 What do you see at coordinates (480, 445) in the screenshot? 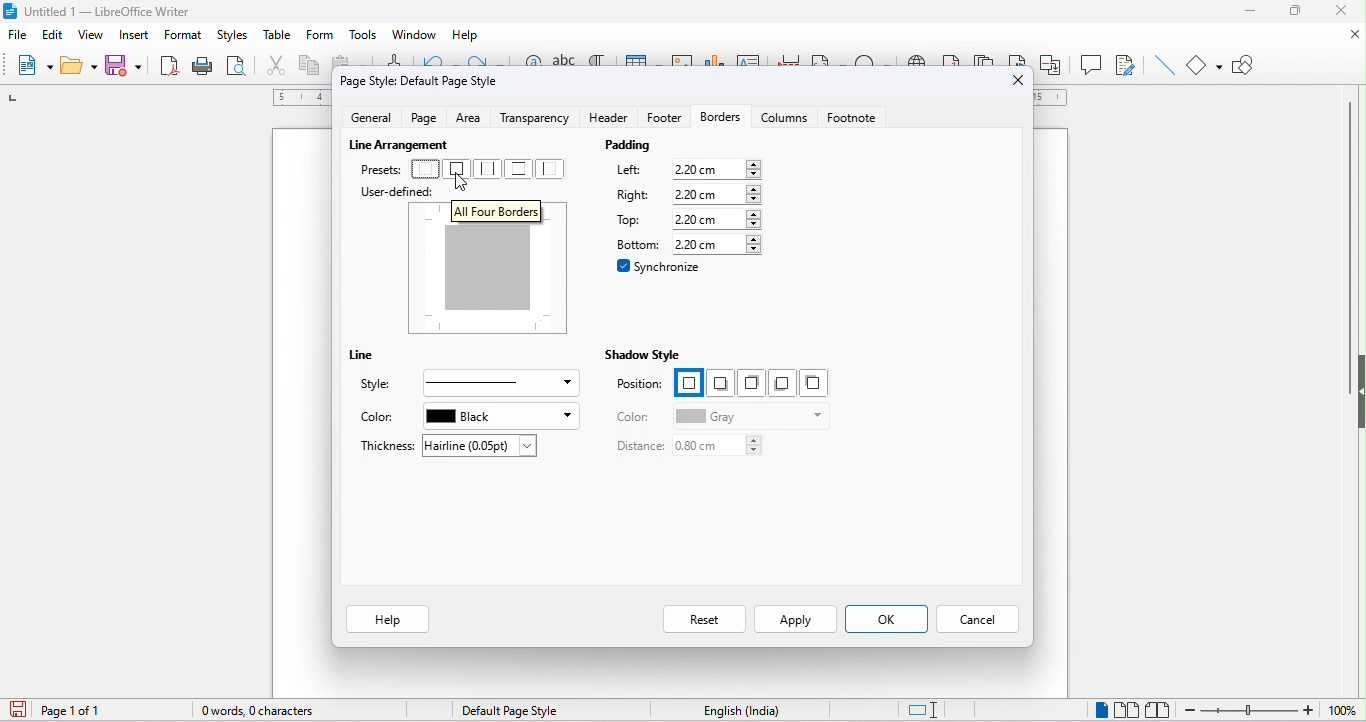
I see `hairline` at bounding box center [480, 445].